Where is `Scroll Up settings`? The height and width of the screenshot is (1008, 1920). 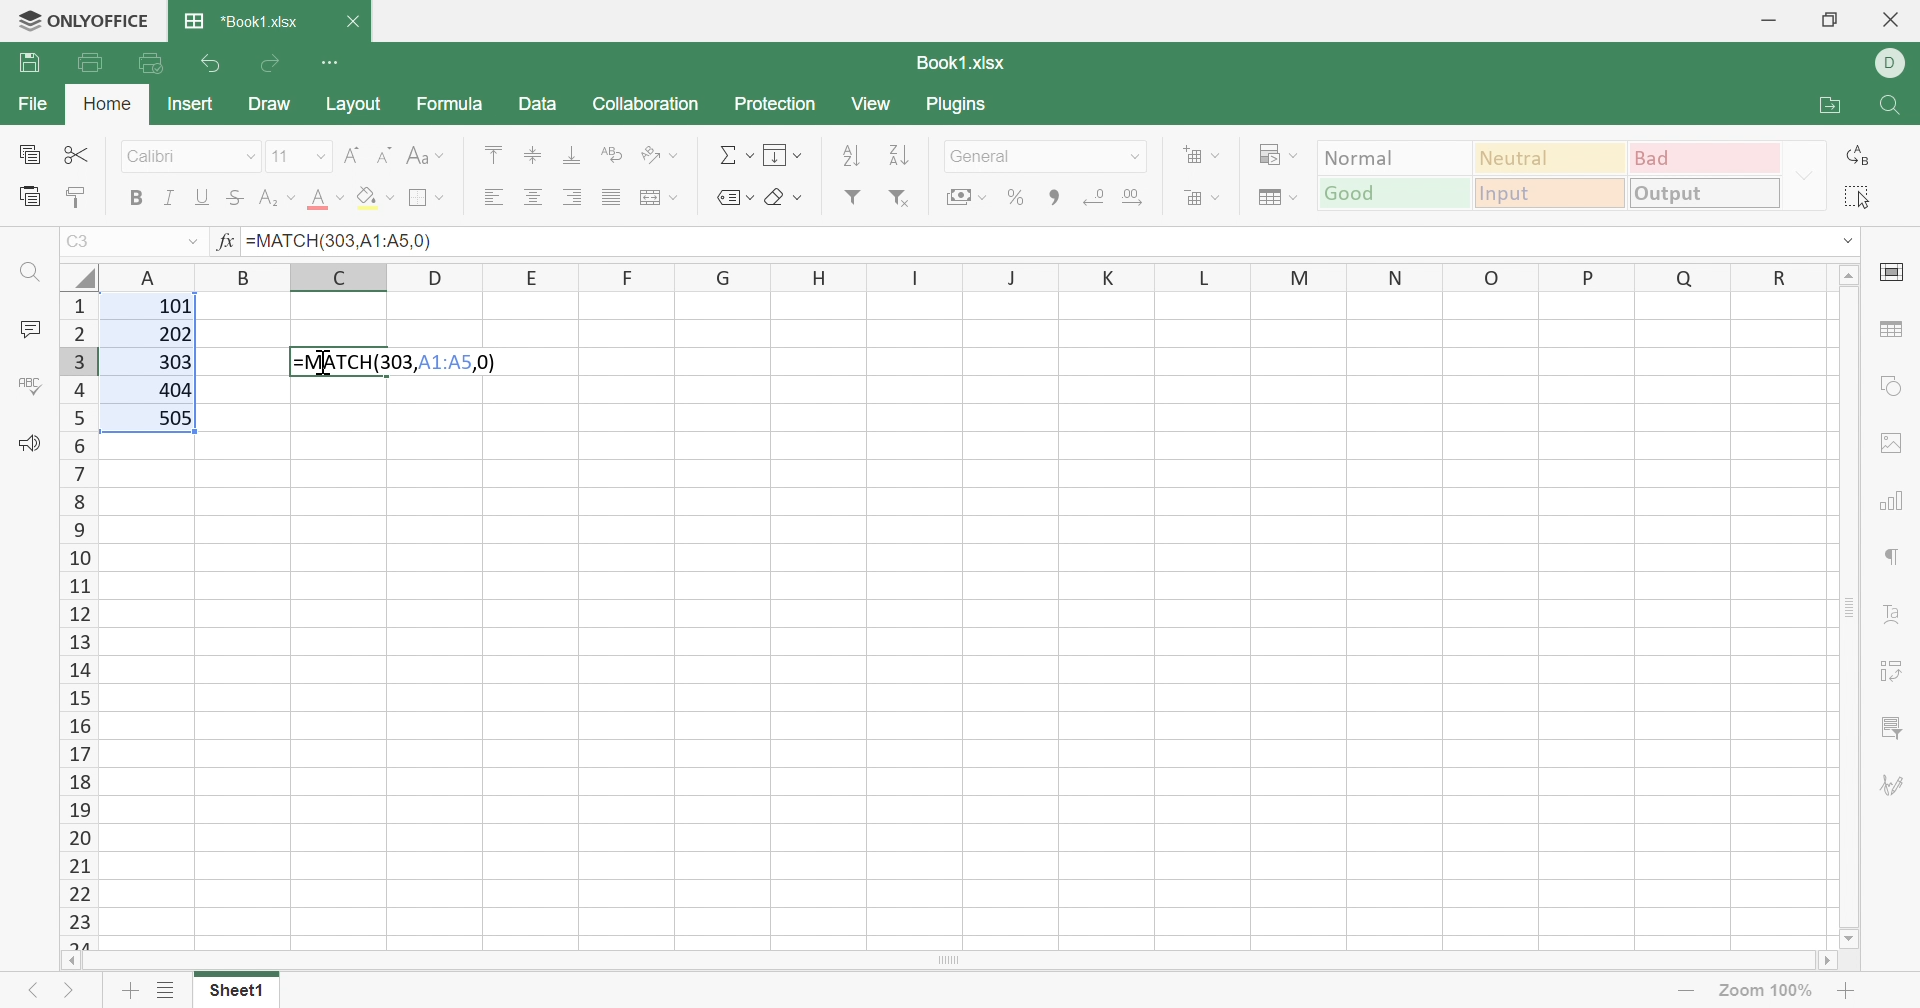 Scroll Up settings is located at coordinates (1849, 274).